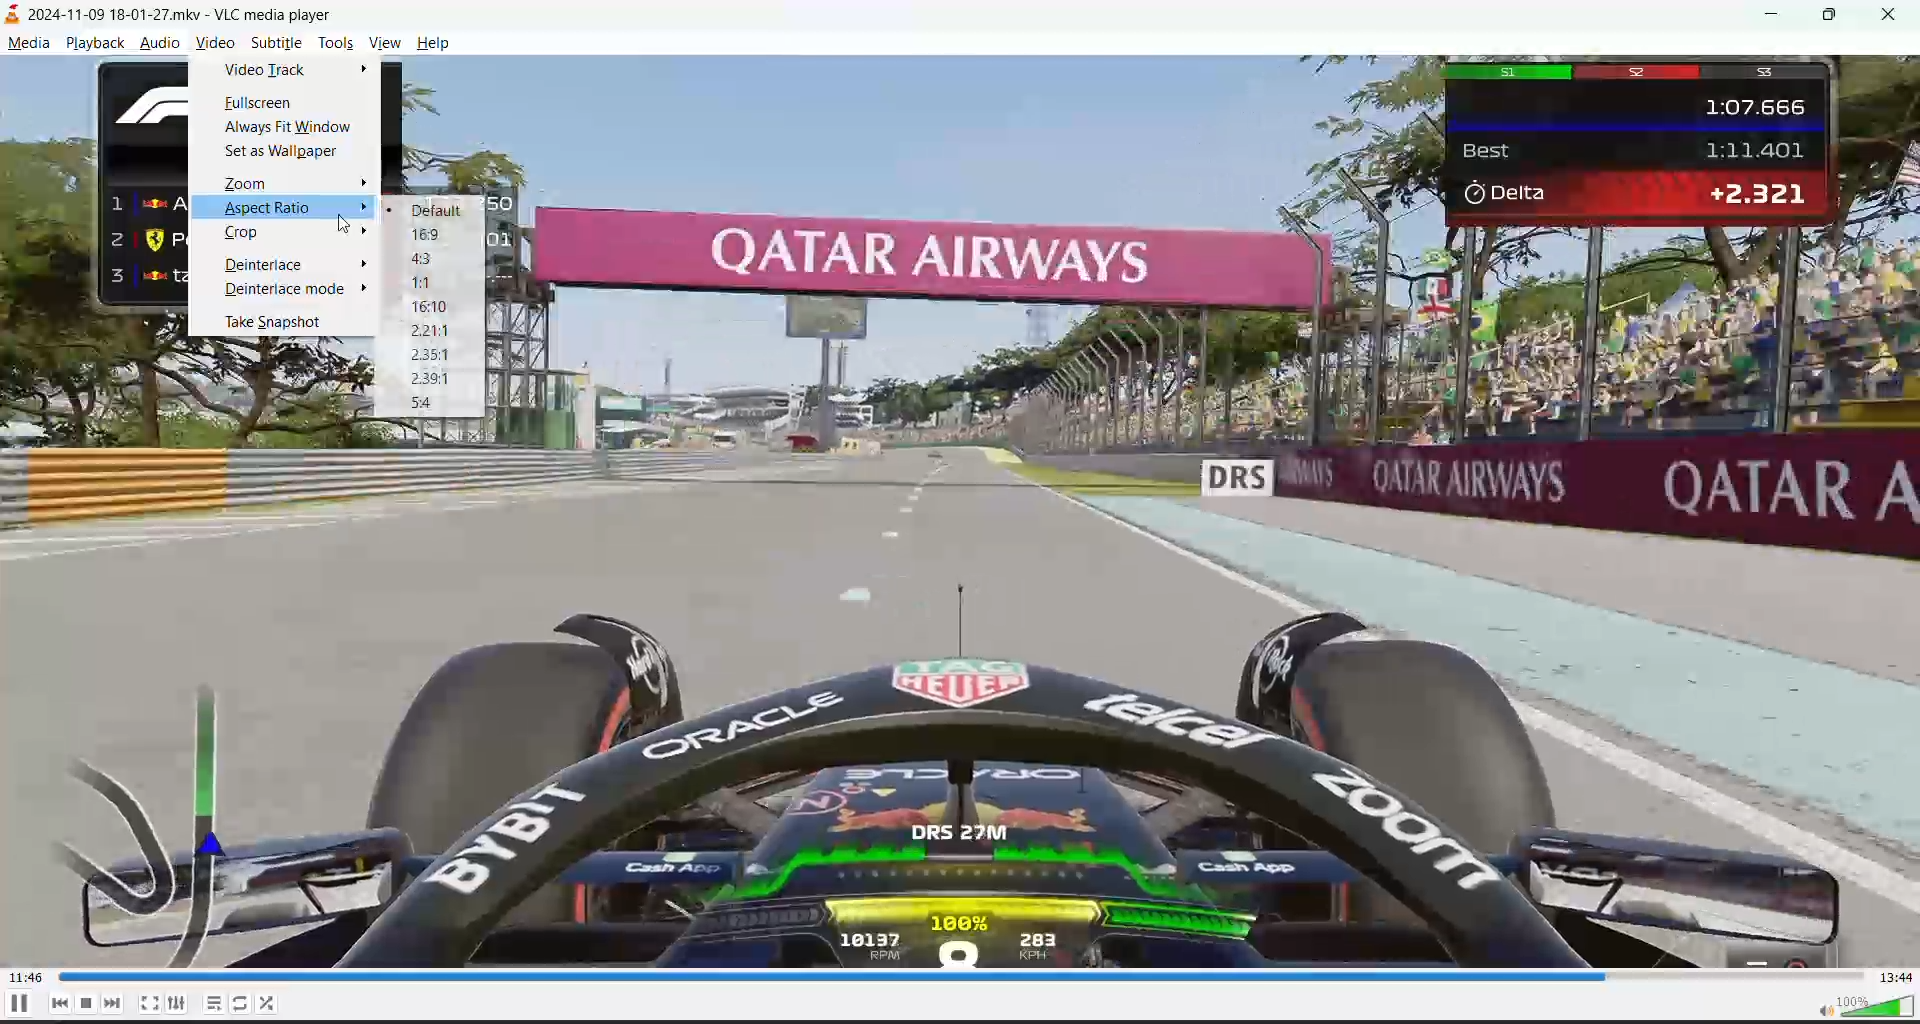  Describe the element at coordinates (1896, 977) in the screenshot. I see `total track time` at that location.